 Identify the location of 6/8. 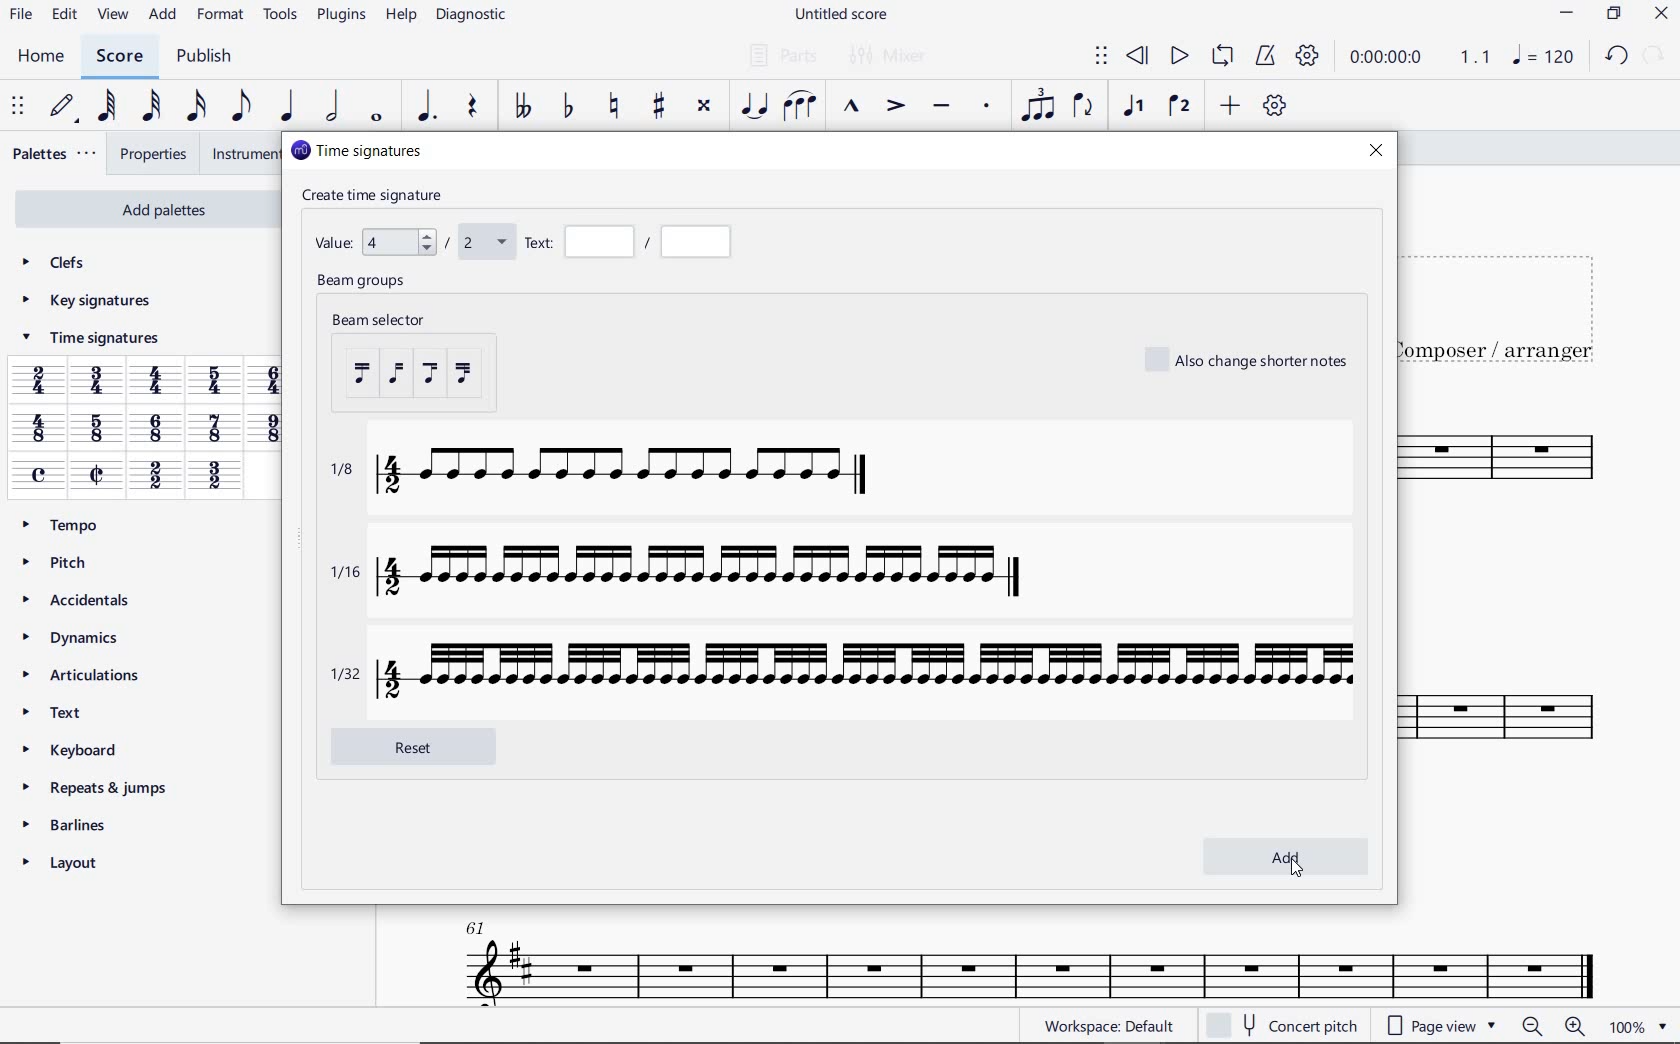
(157, 429).